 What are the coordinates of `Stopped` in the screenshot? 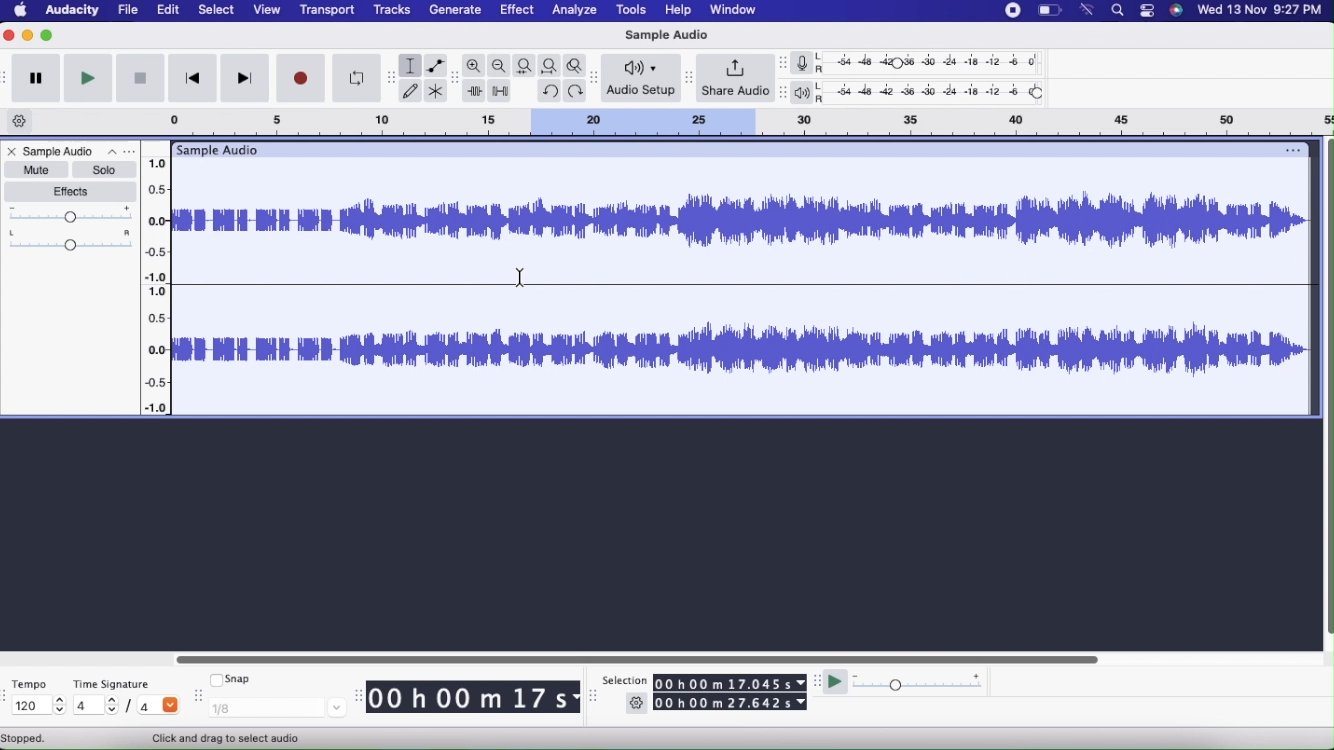 It's located at (24, 739).